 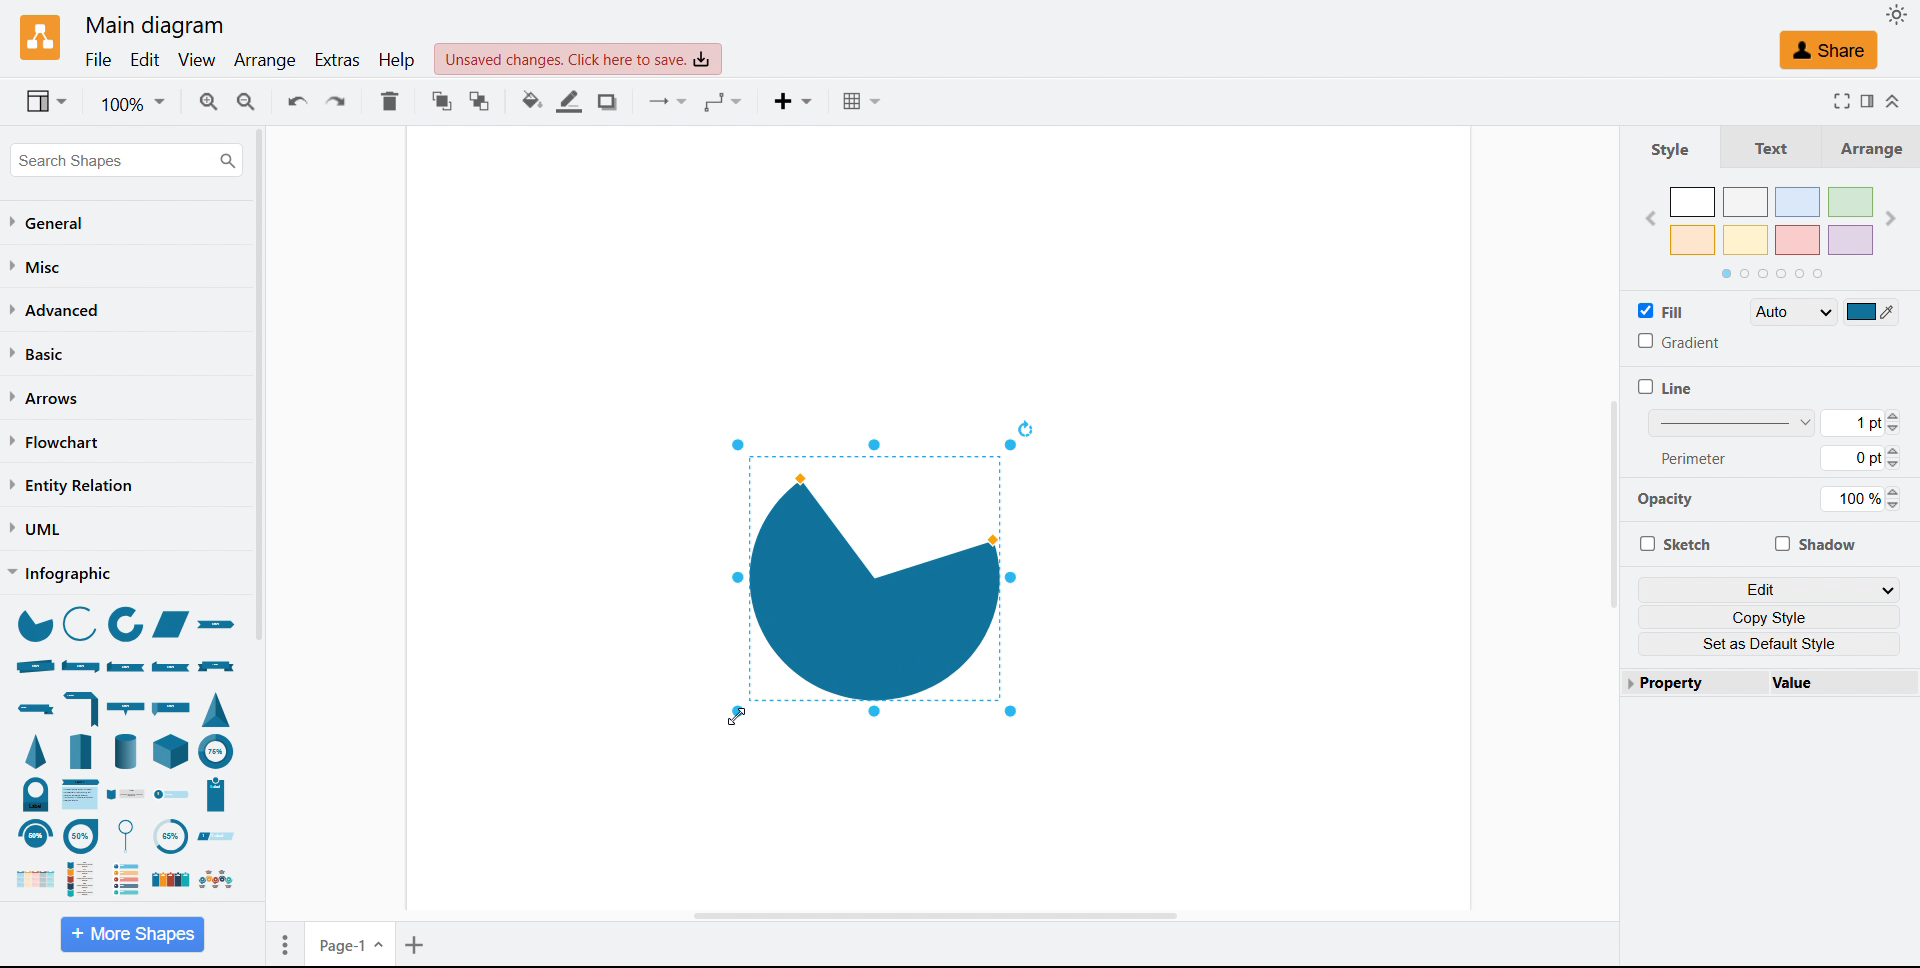 What do you see at coordinates (100, 61) in the screenshot?
I see `File ` at bounding box center [100, 61].